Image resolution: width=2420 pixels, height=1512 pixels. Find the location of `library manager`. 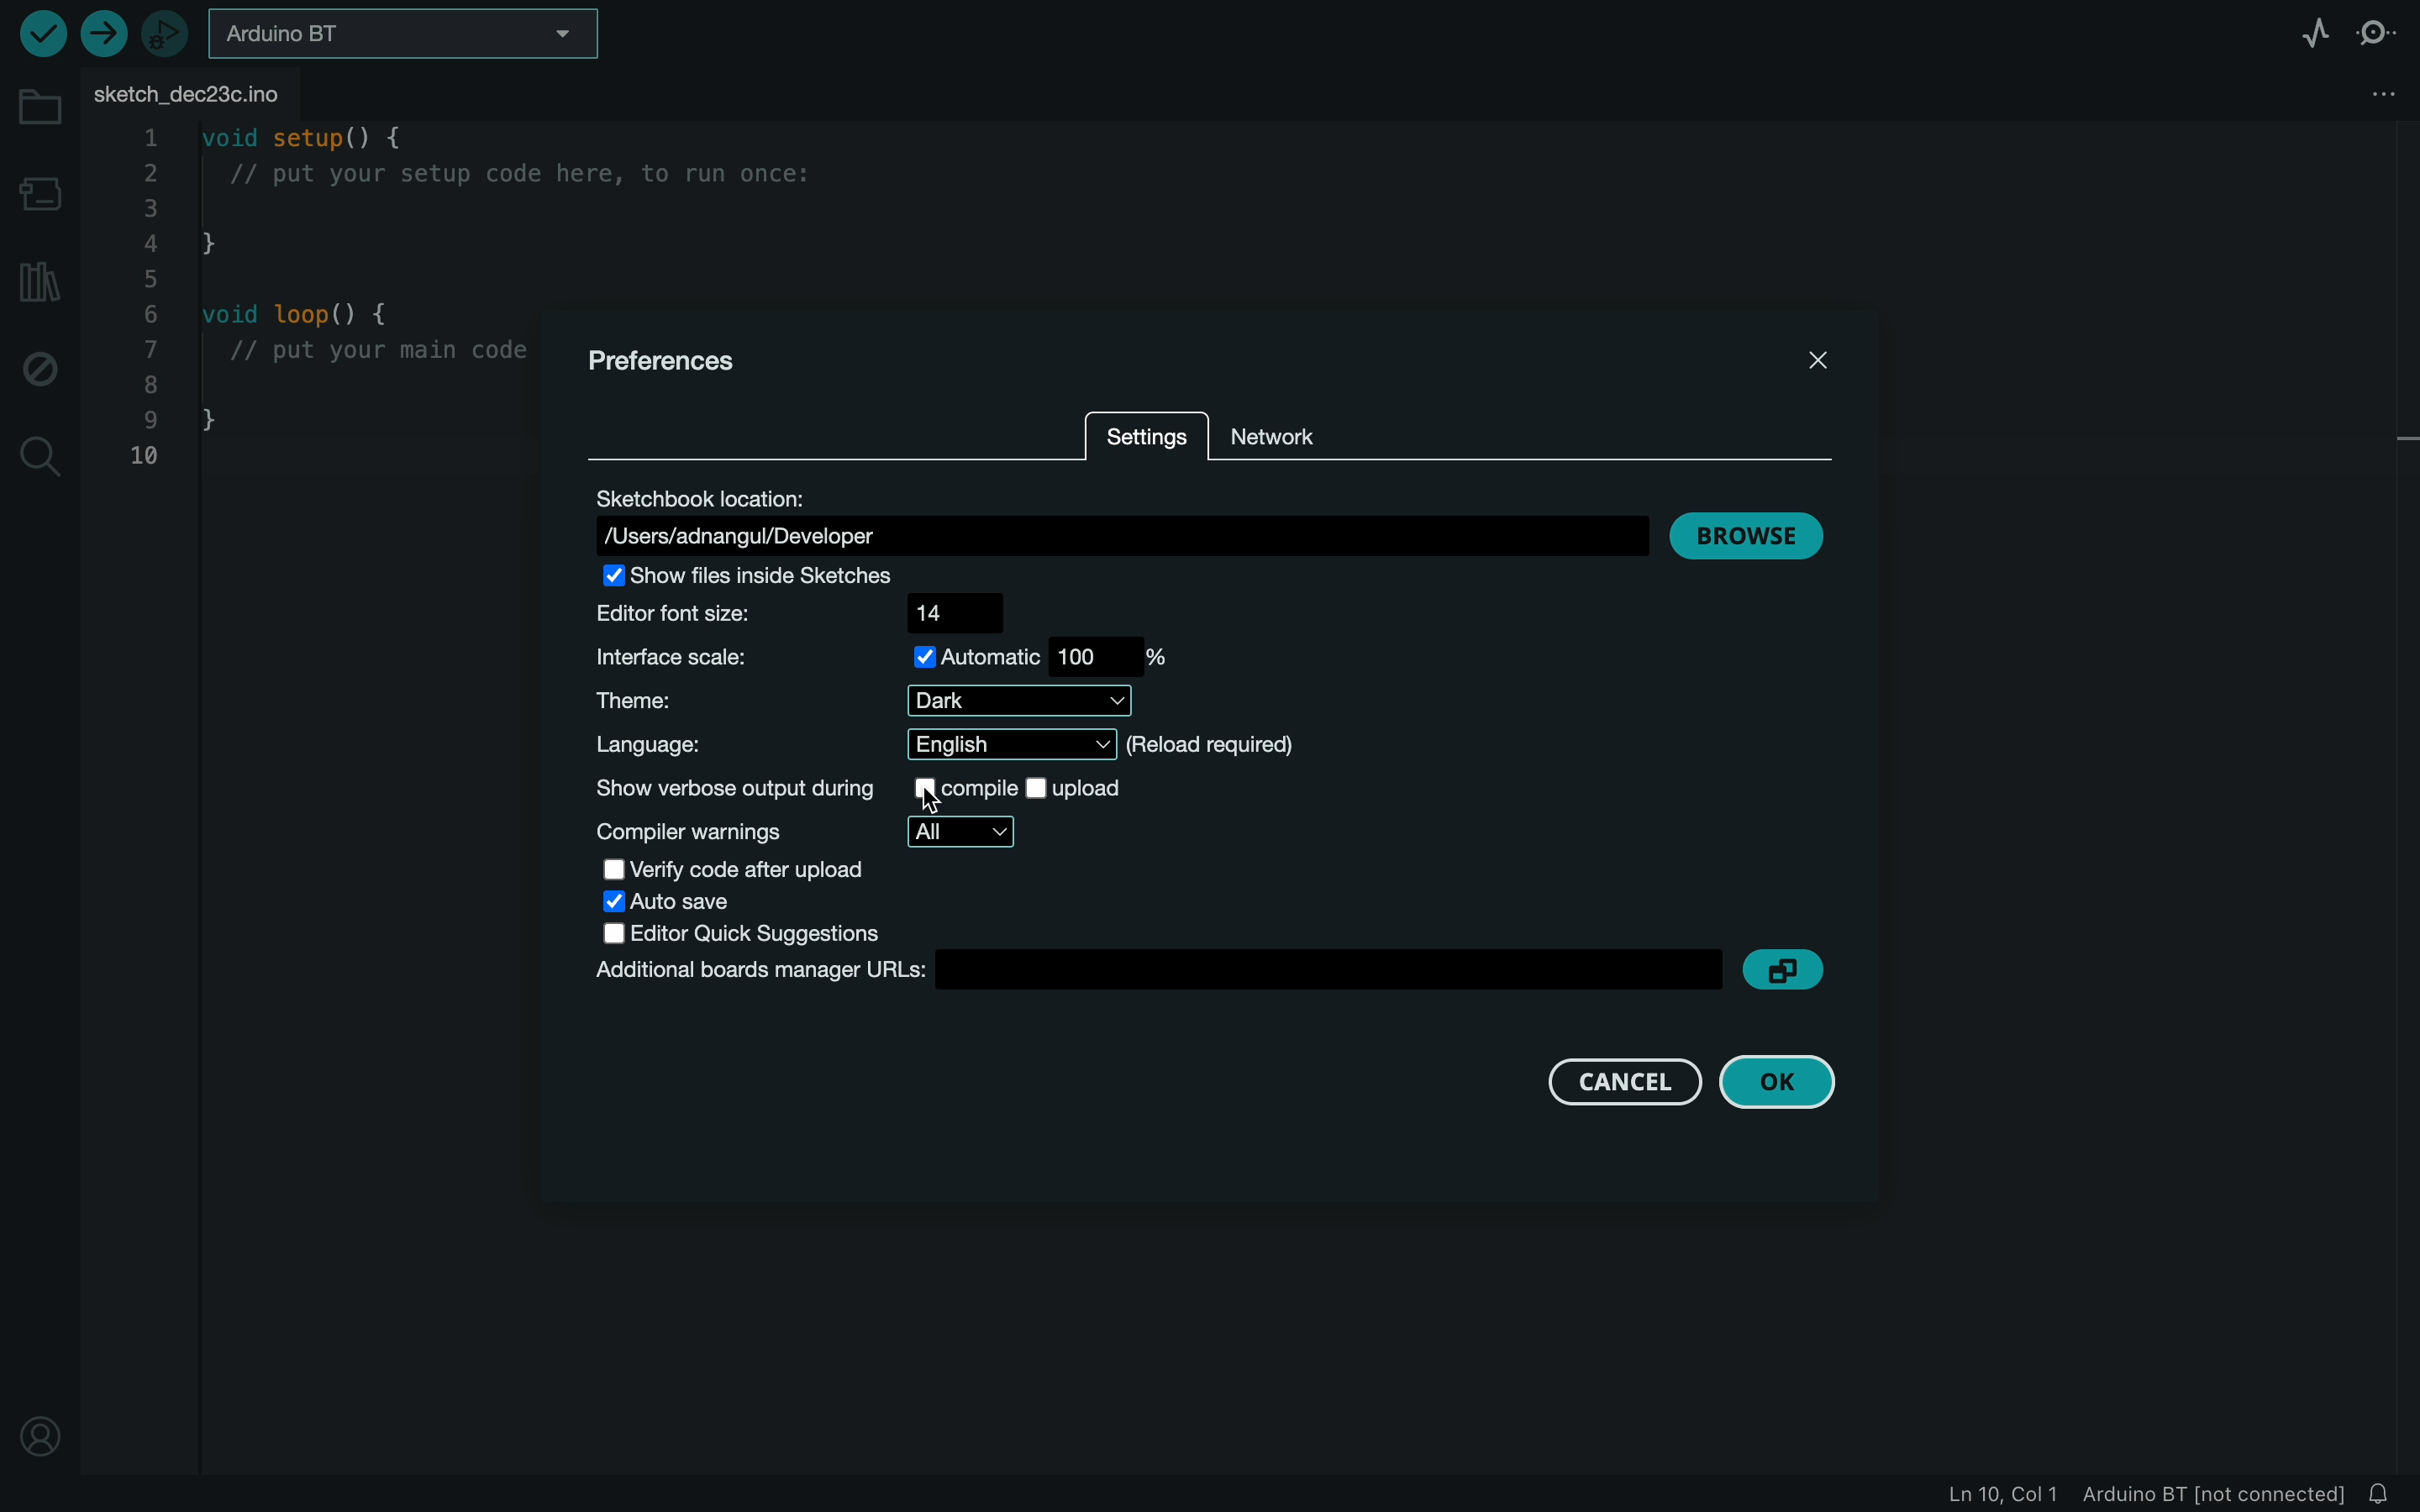

library manager is located at coordinates (40, 283).